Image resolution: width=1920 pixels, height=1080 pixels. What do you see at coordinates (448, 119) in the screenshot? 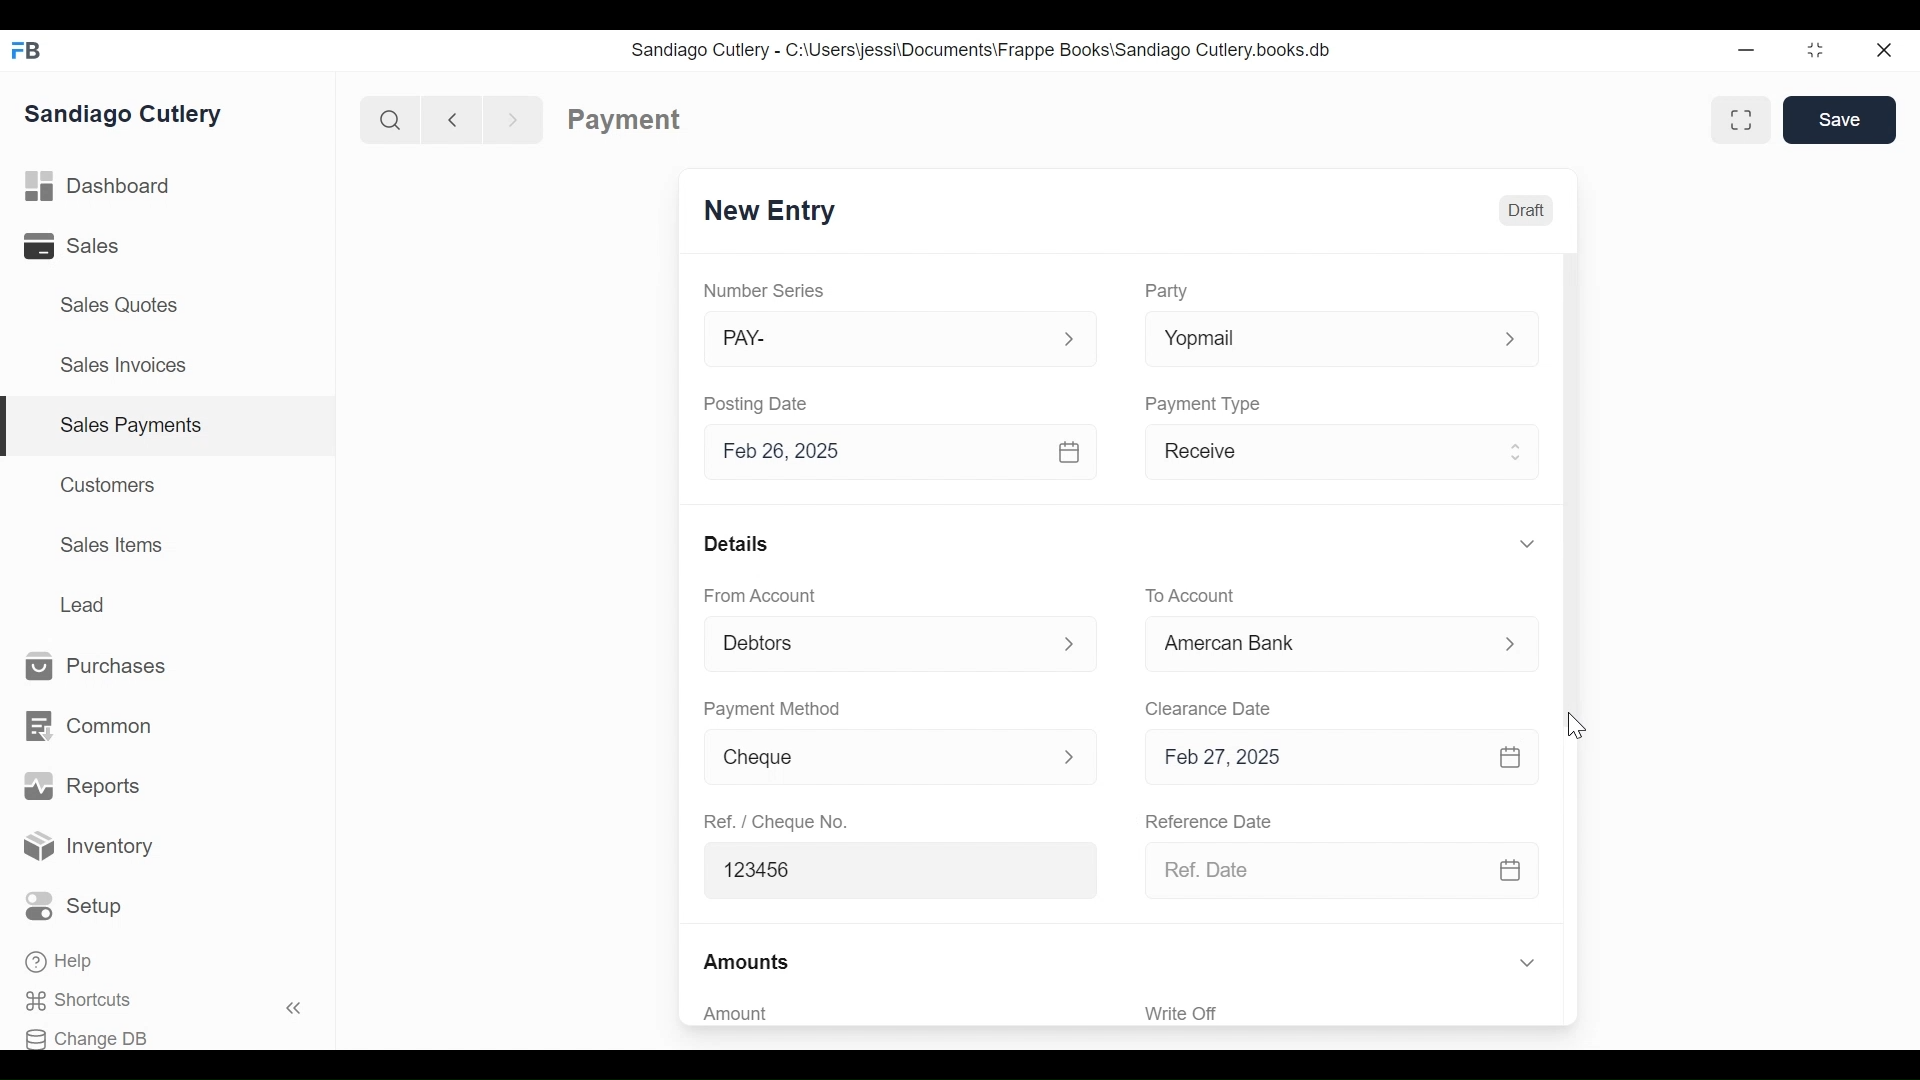
I see `Navigate Back` at bounding box center [448, 119].